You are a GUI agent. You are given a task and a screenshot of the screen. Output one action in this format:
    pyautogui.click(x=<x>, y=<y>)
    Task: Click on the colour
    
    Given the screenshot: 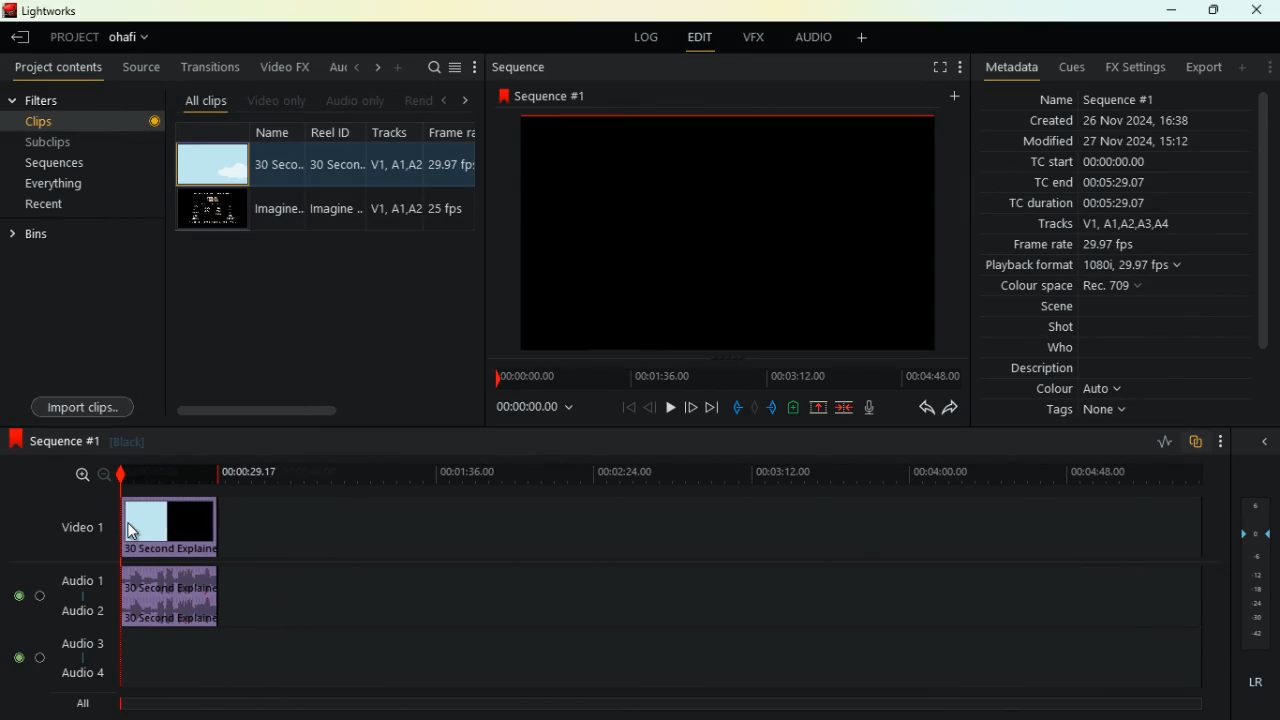 What is the action you would take?
    pyautogui.click(x=1075, y=389)
    